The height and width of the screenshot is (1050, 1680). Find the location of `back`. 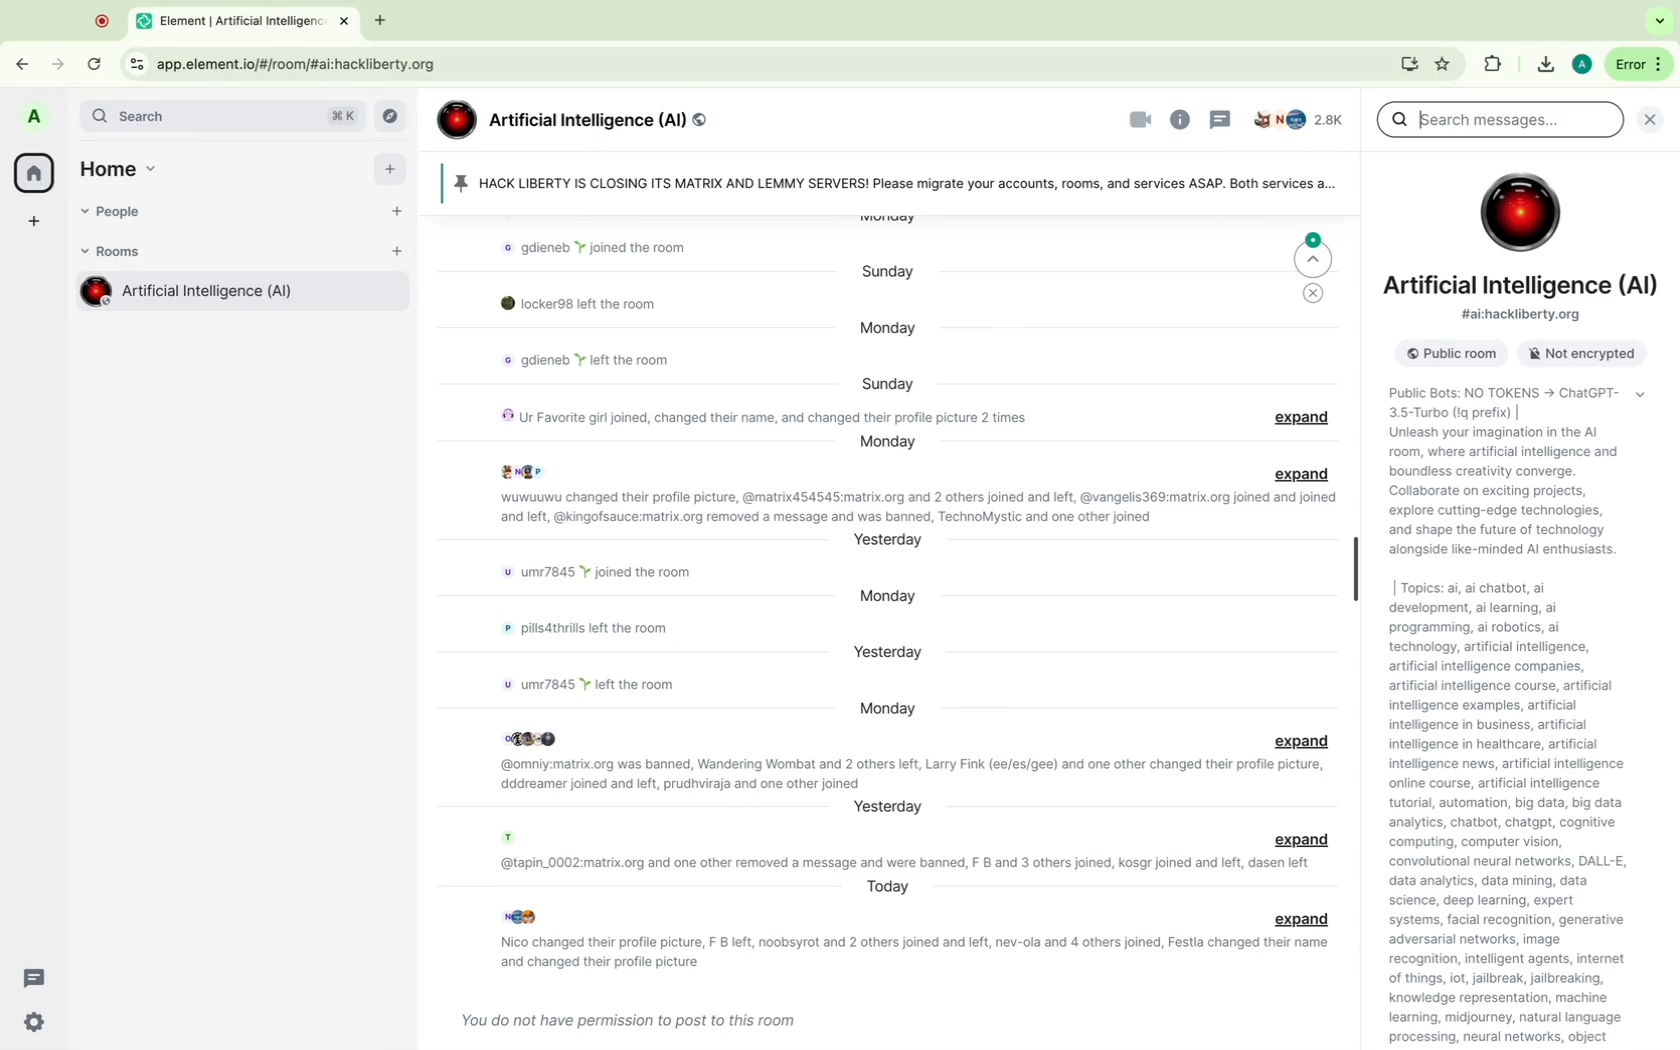

back is located at coordinates (29, 59).